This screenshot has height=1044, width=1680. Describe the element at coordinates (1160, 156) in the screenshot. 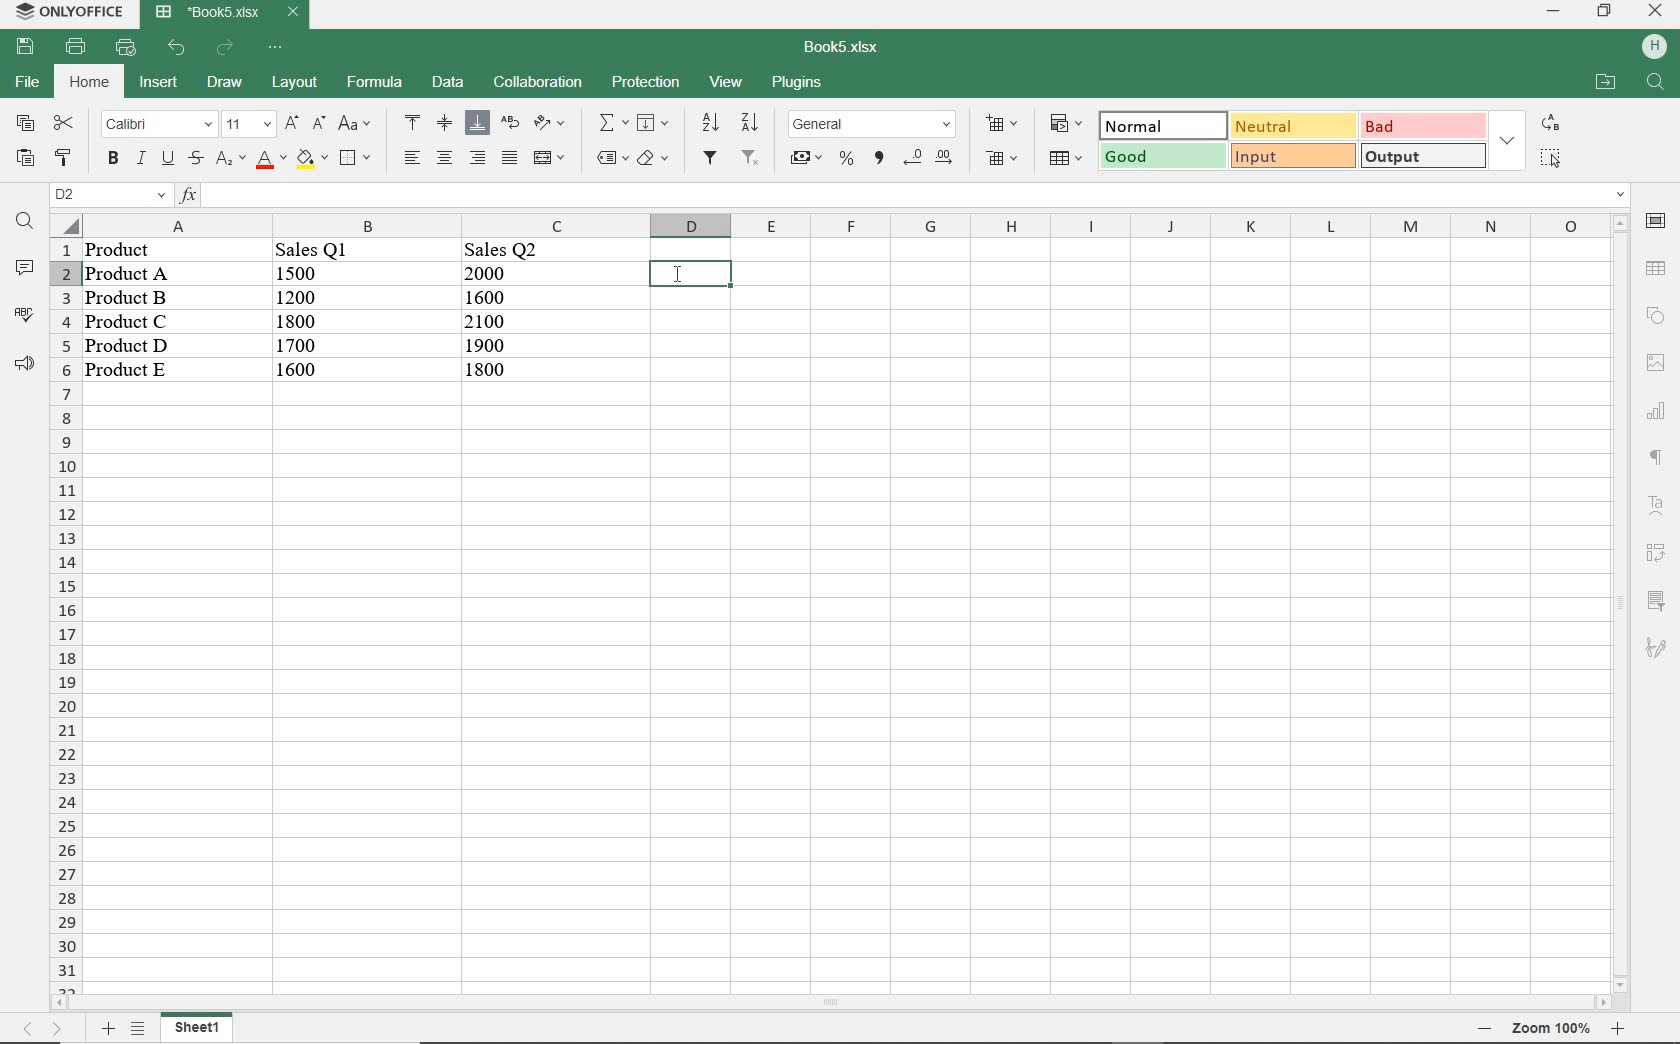

I see `good` at that location.